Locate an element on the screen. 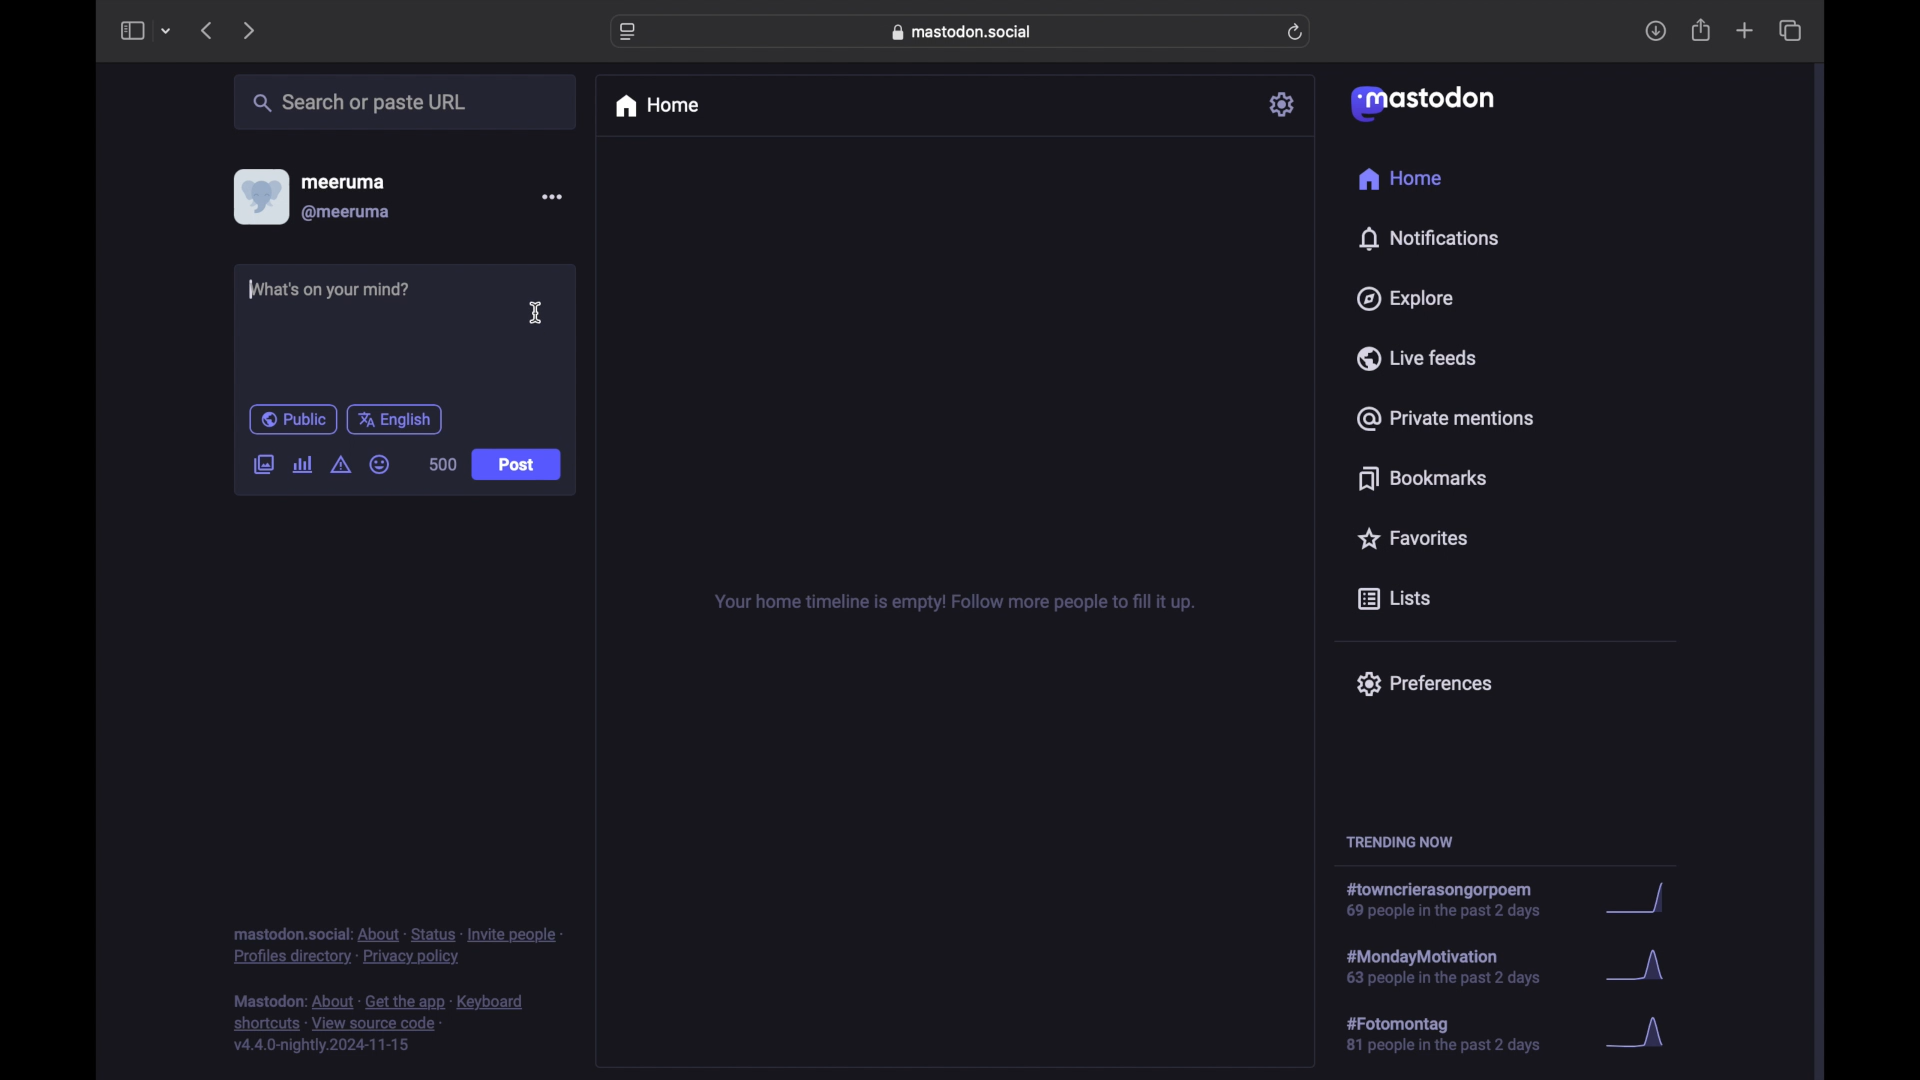 This screenshot has height=1080, width=1920. home is located at coordinates (1399, 179).